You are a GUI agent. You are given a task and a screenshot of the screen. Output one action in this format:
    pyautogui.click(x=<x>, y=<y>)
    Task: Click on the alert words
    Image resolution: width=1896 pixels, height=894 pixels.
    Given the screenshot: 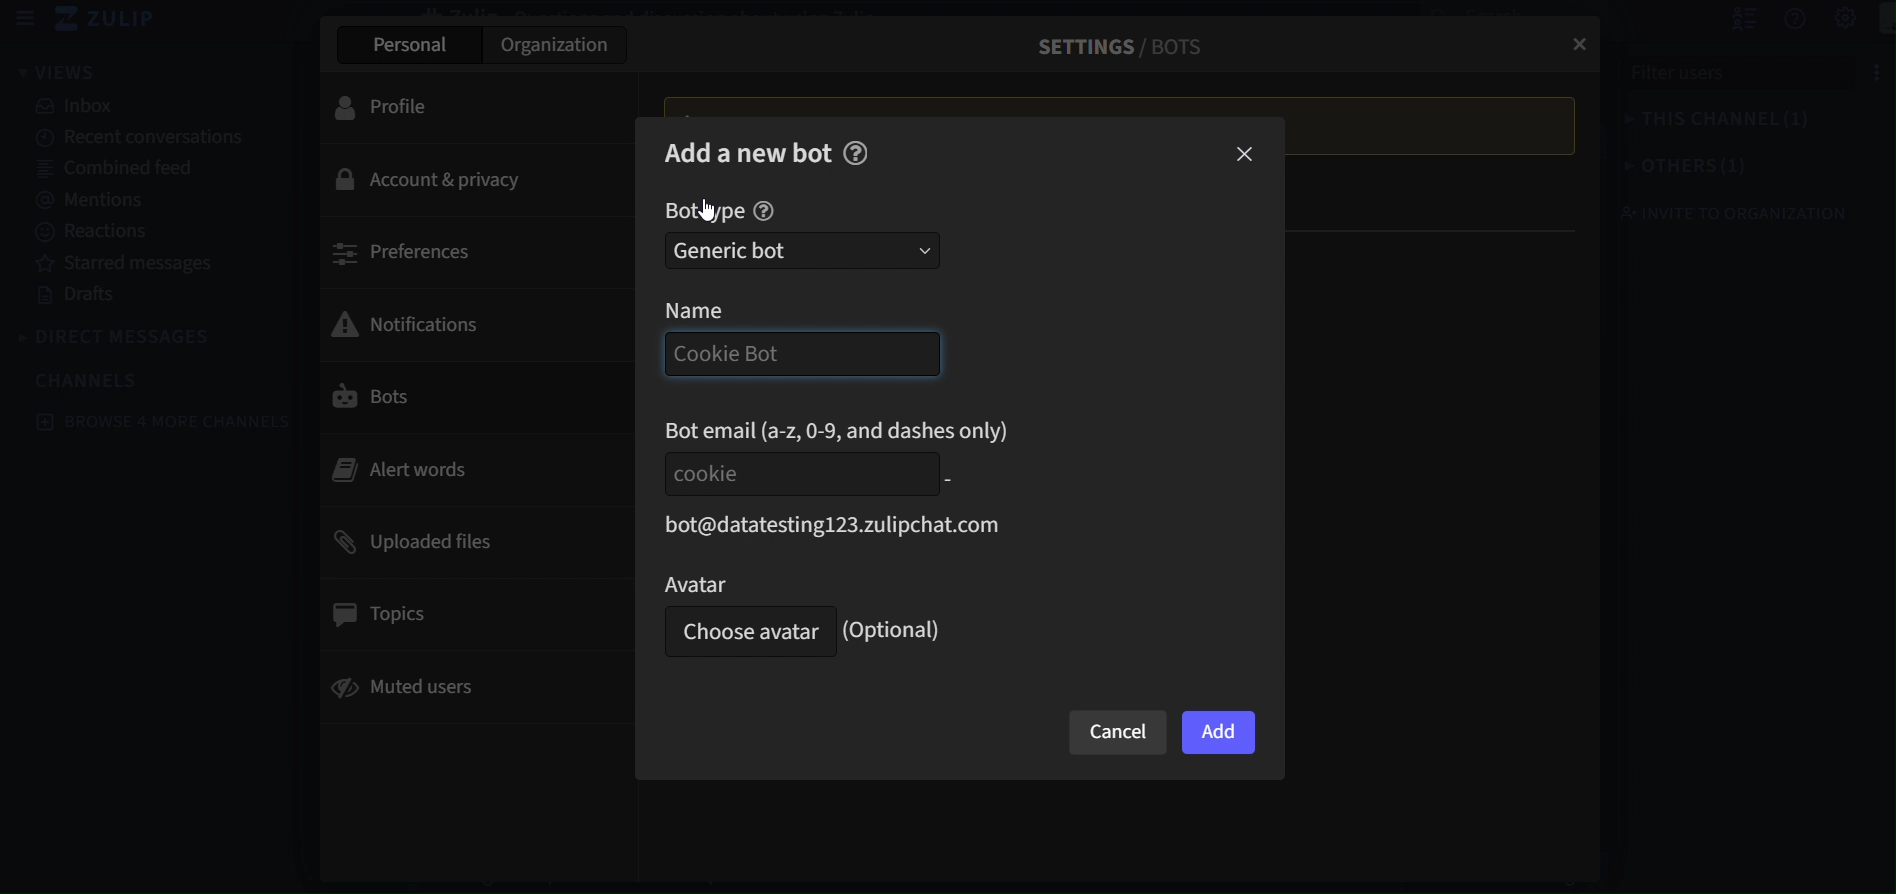 What is the action you would take?
    pyautogui.click(x=468, y=469)
    